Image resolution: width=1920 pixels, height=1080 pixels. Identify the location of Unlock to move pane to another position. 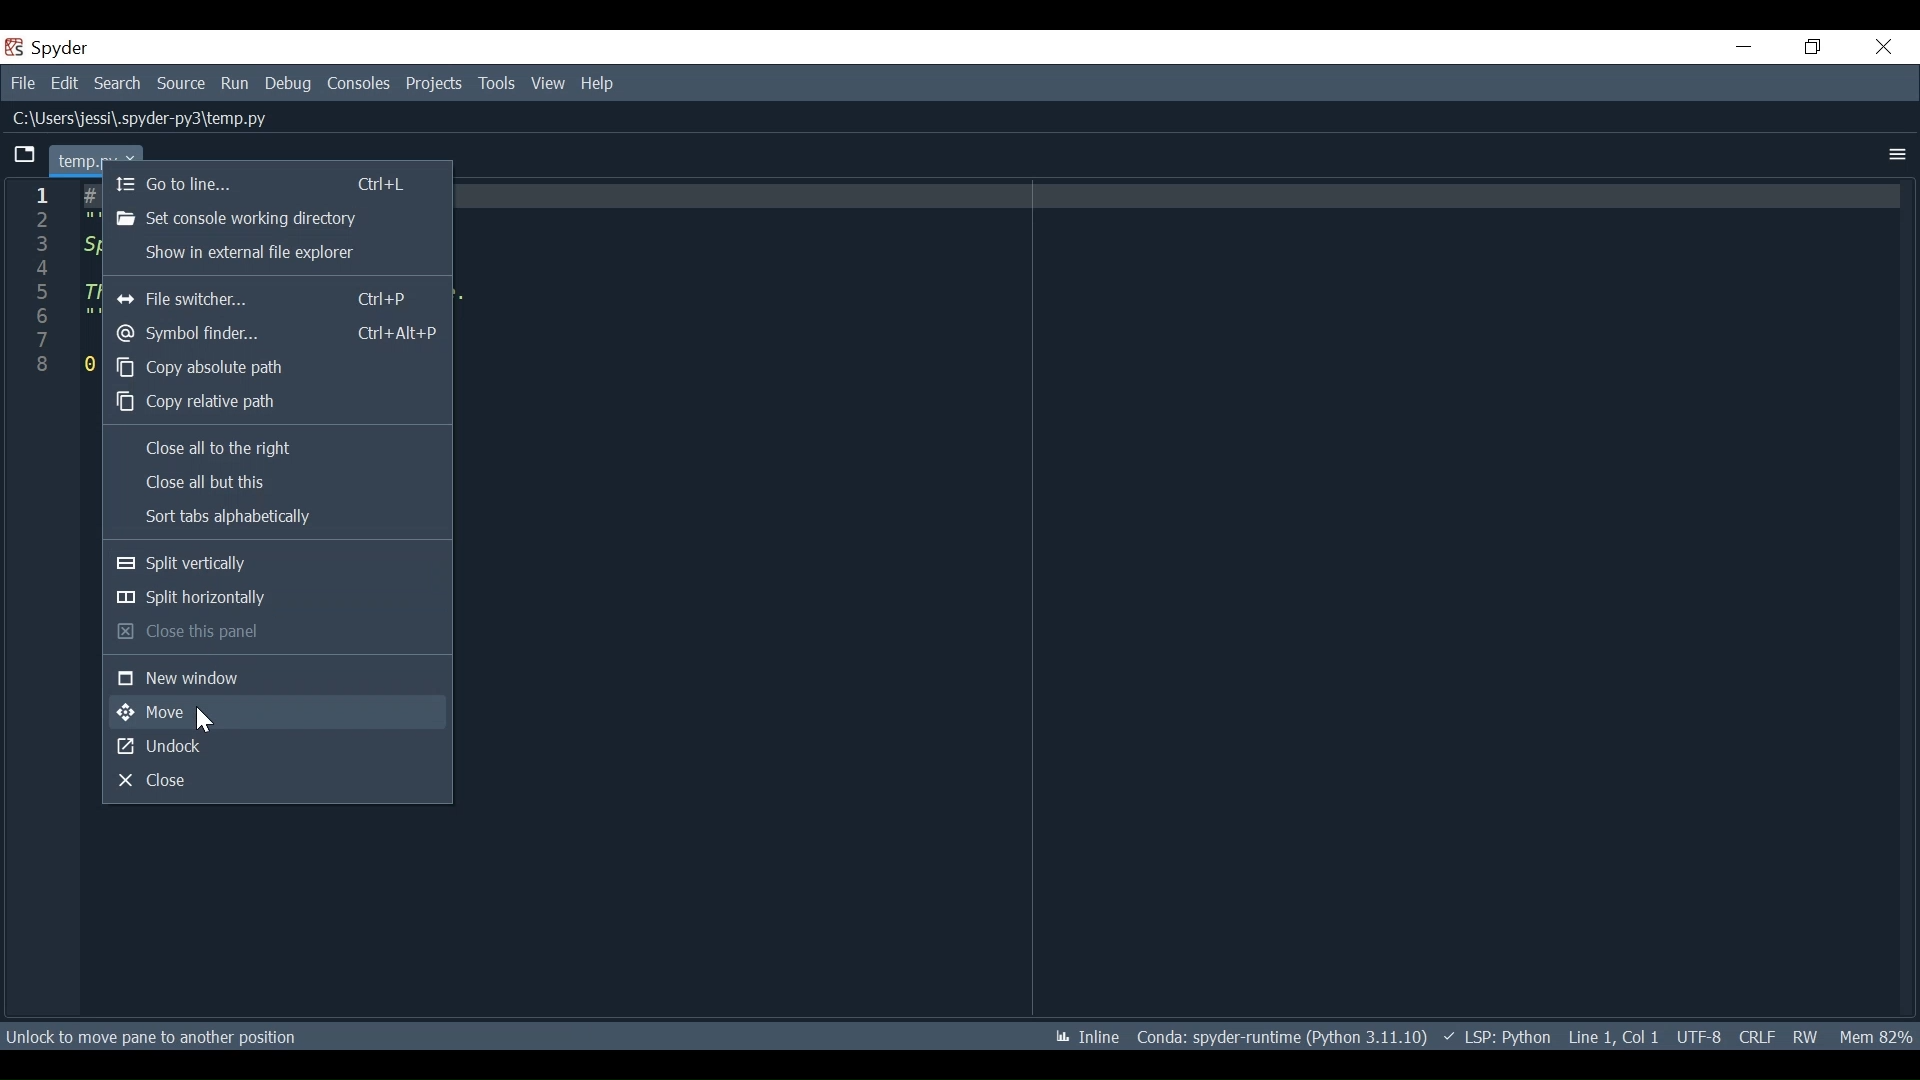
(167, 1036).